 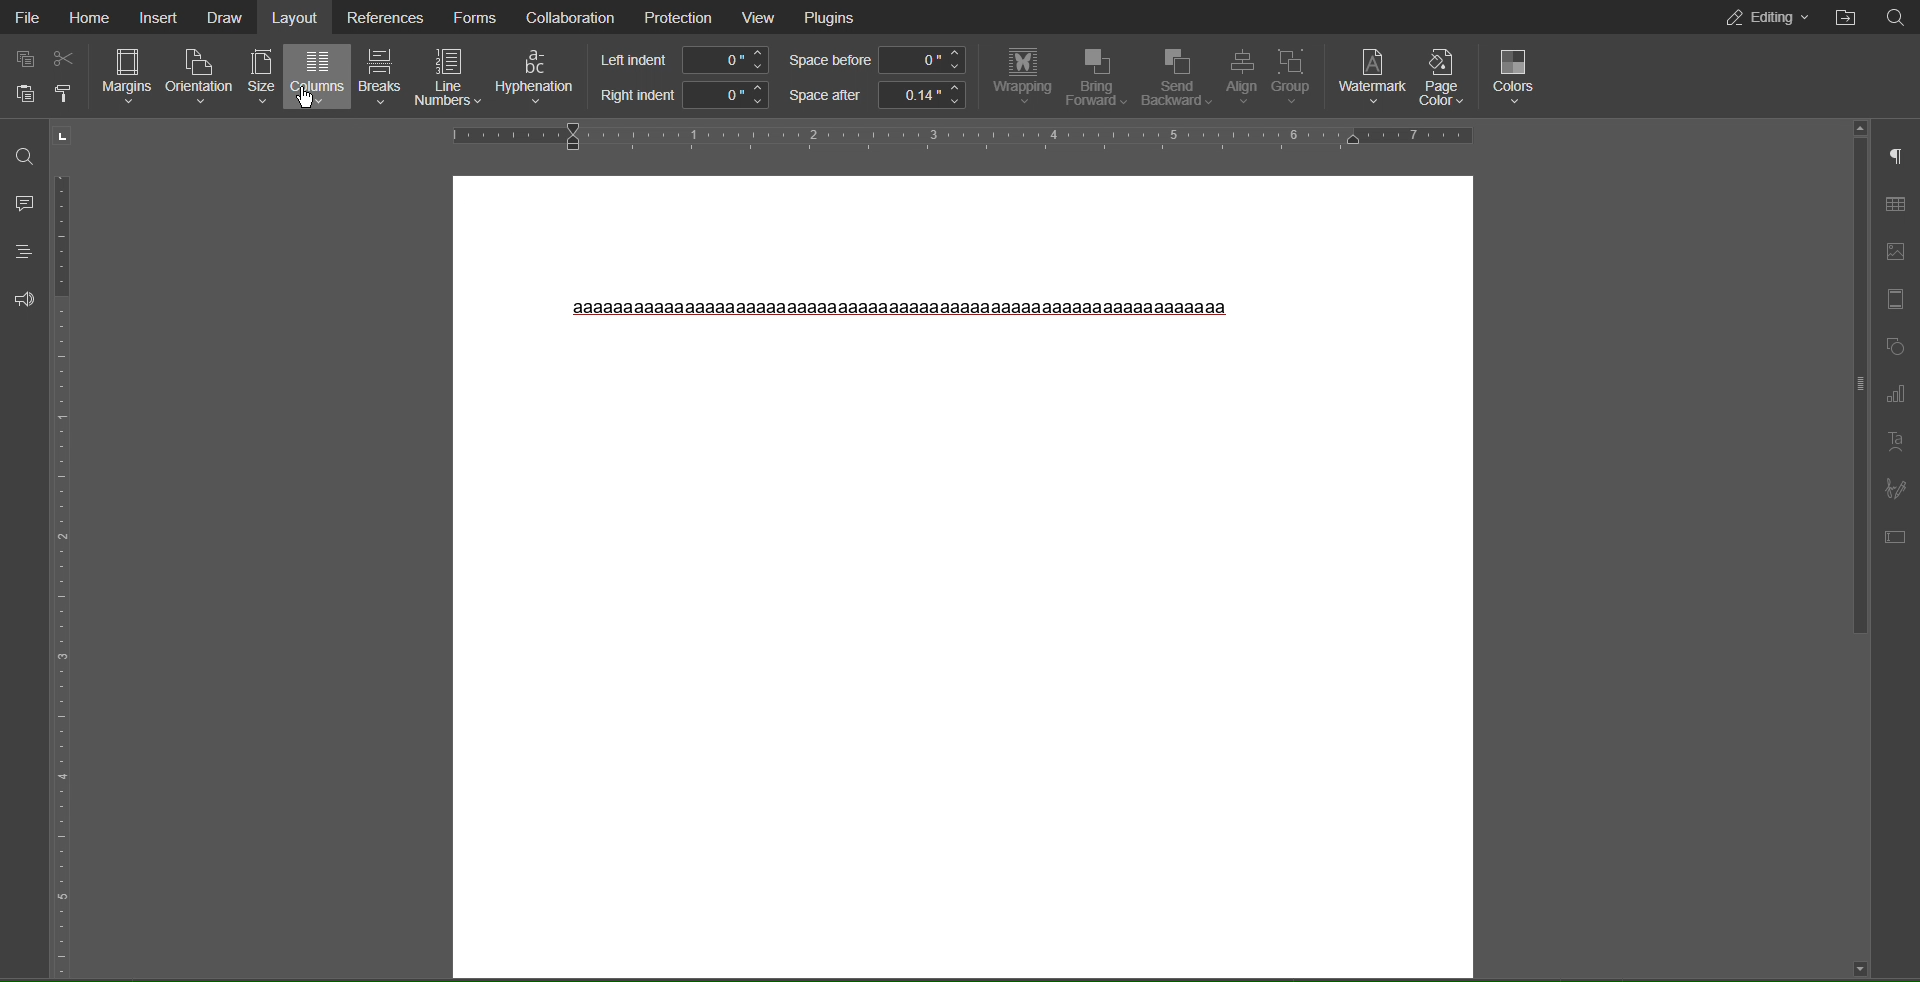 What do you see at coordinates (1757, 17) in the screenshot?
I see `Editing` at bounding box center [1757, 17].